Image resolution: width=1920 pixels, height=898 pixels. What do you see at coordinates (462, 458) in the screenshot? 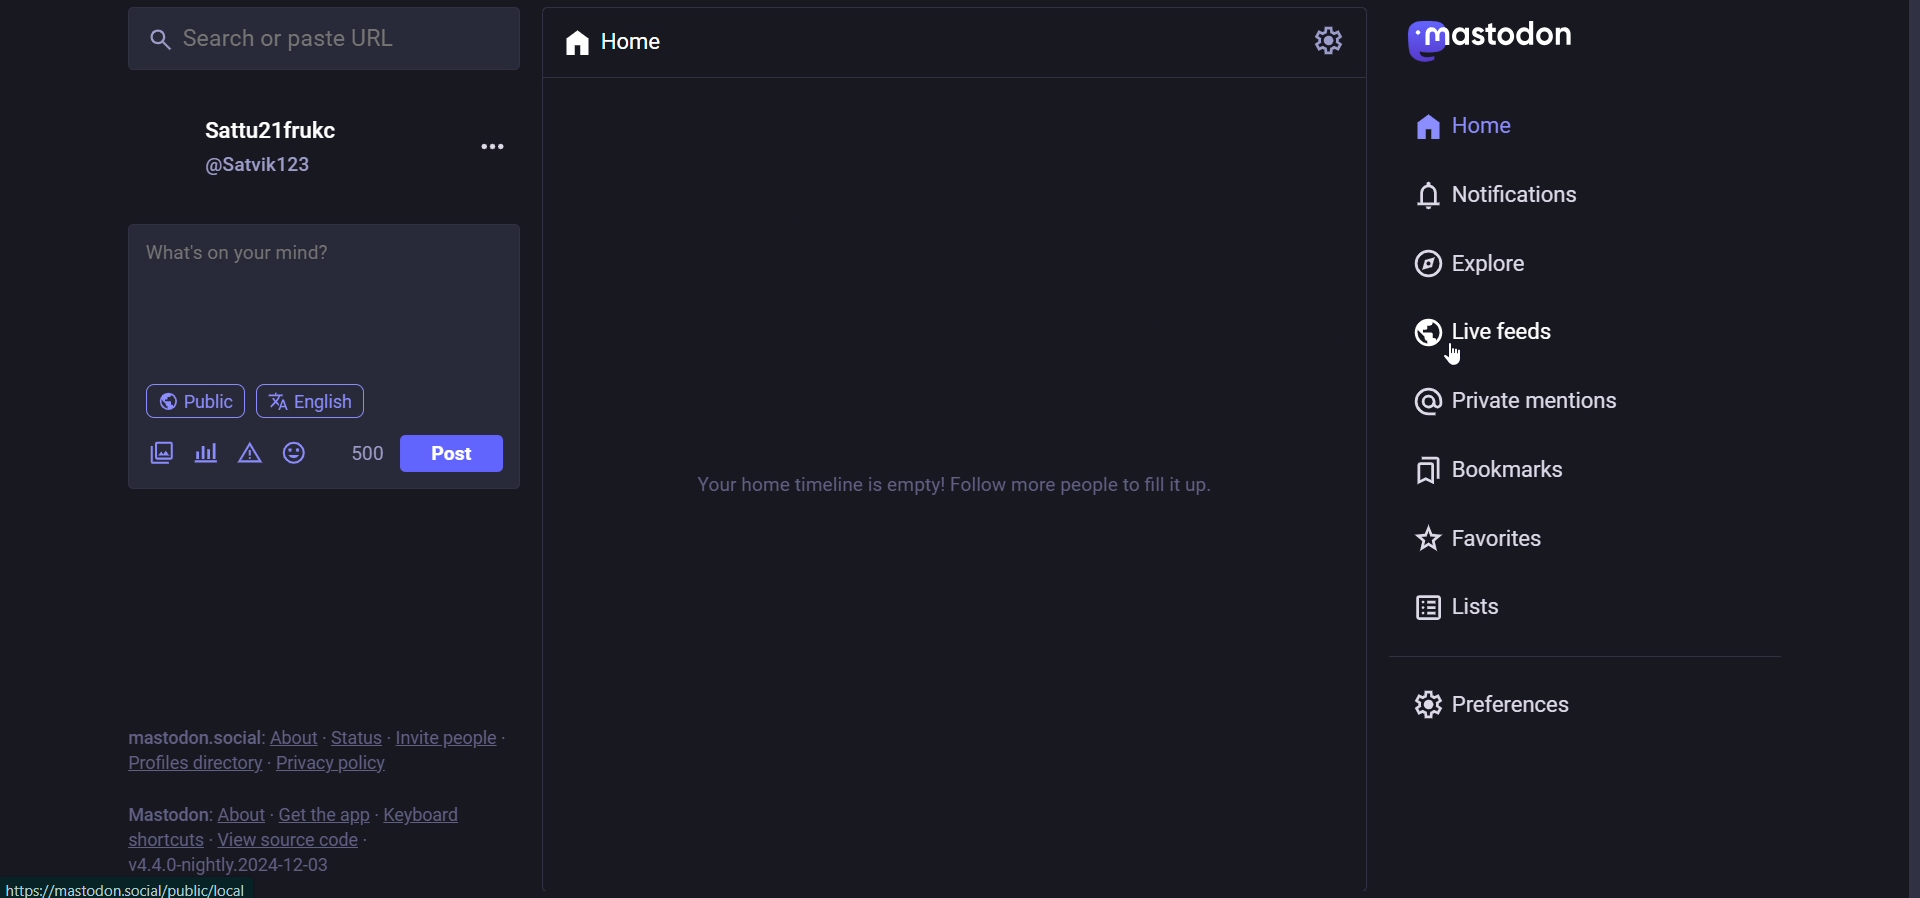
I see `post` at bounding box center [462, 458].